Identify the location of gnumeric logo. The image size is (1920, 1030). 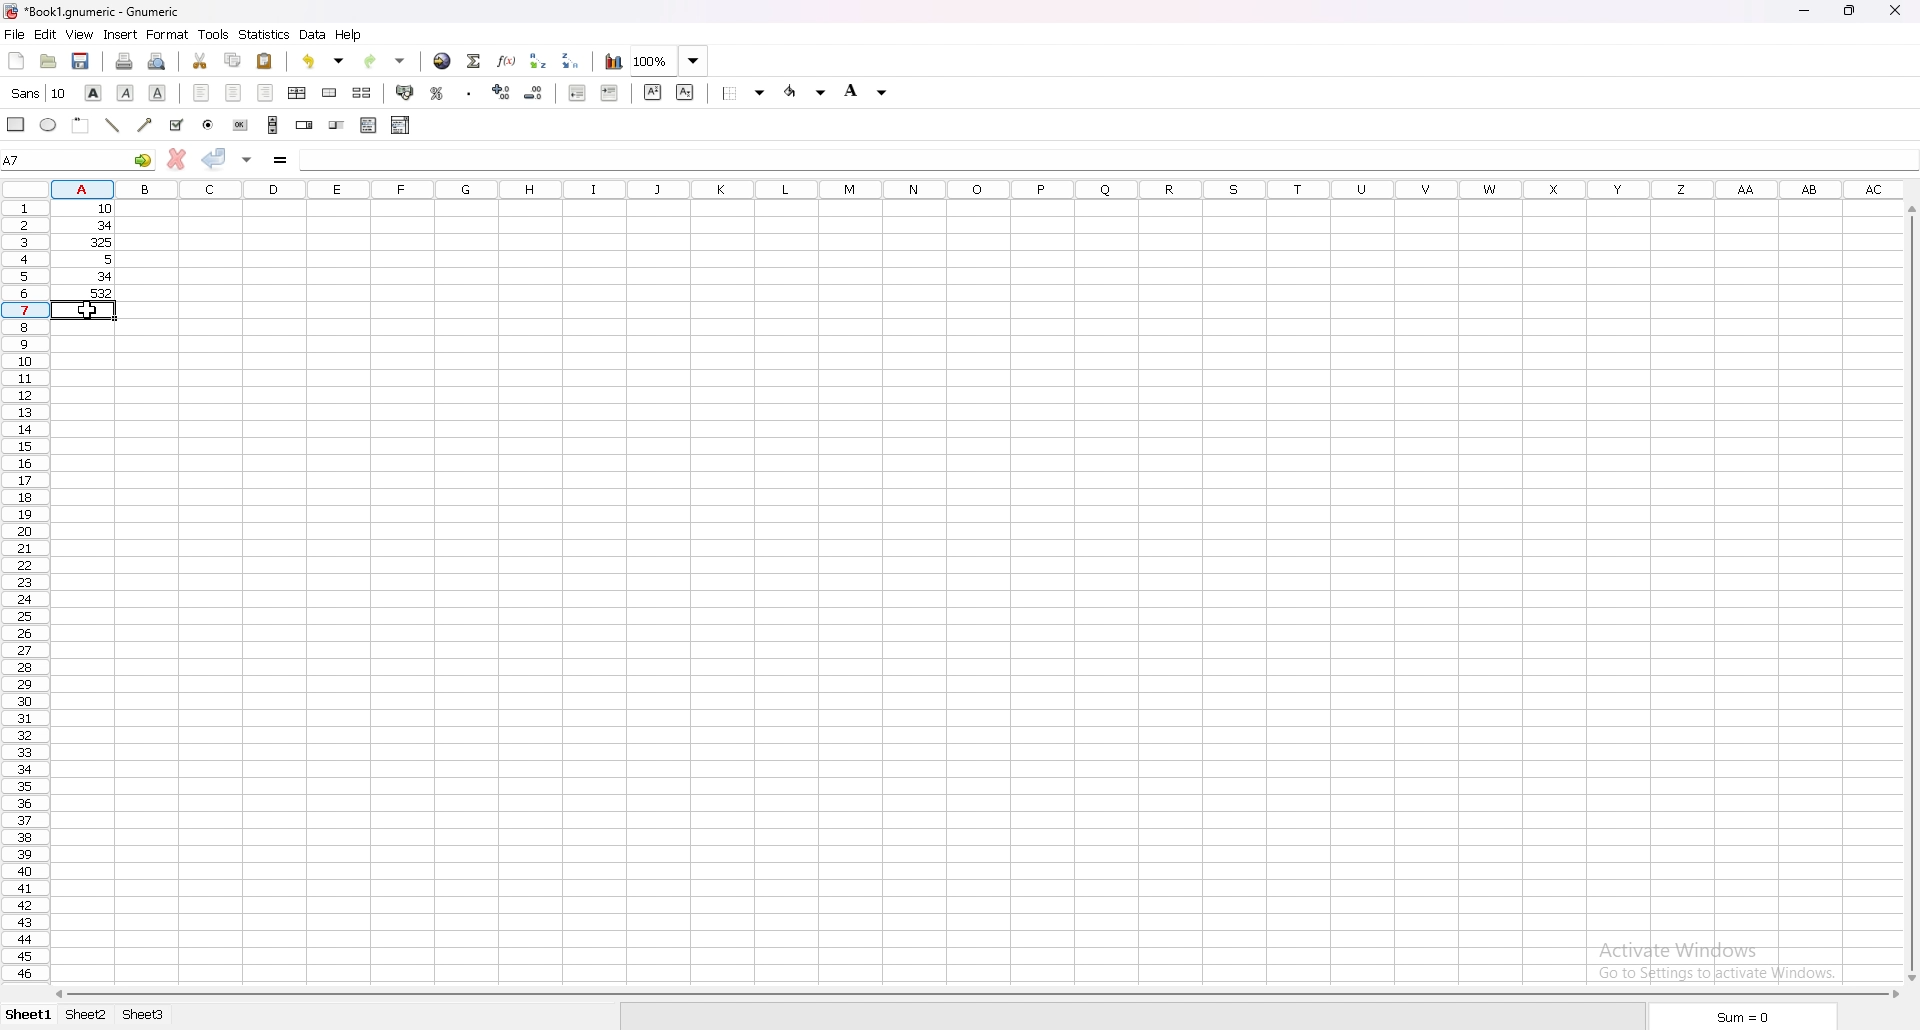
(17, 13).